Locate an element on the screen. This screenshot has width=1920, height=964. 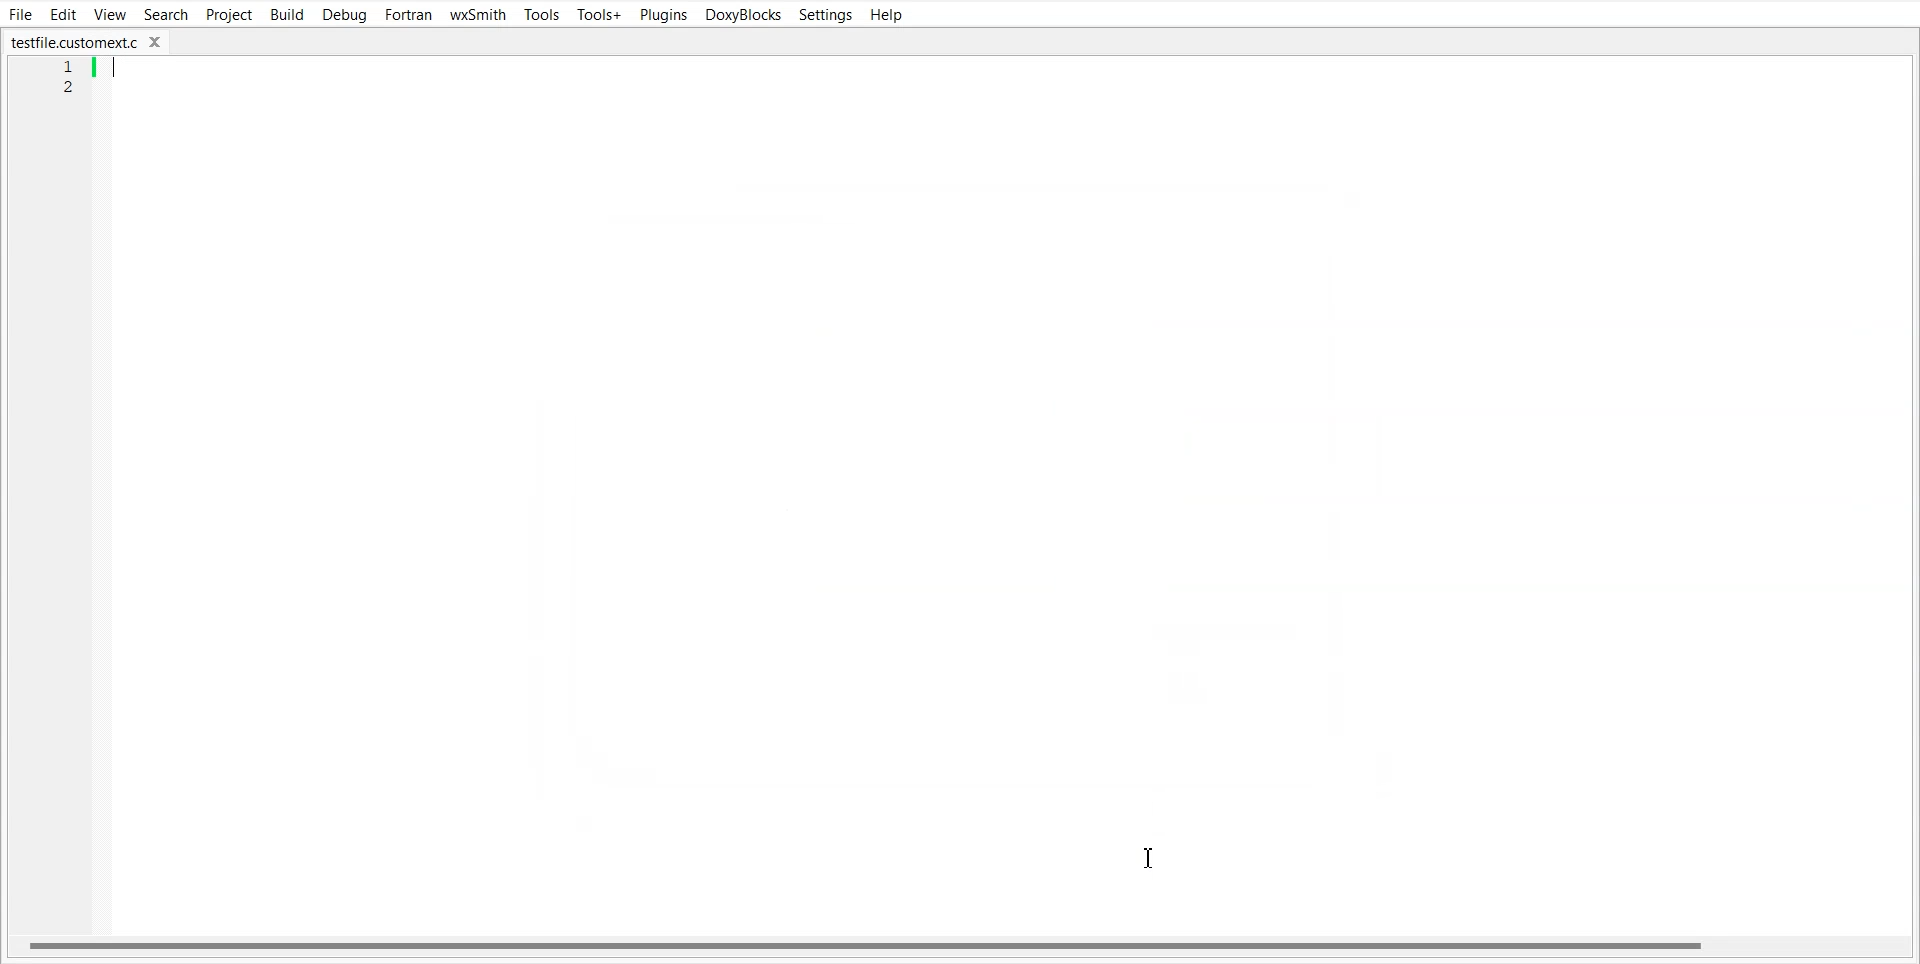
View is located at coordinates (110, 15).